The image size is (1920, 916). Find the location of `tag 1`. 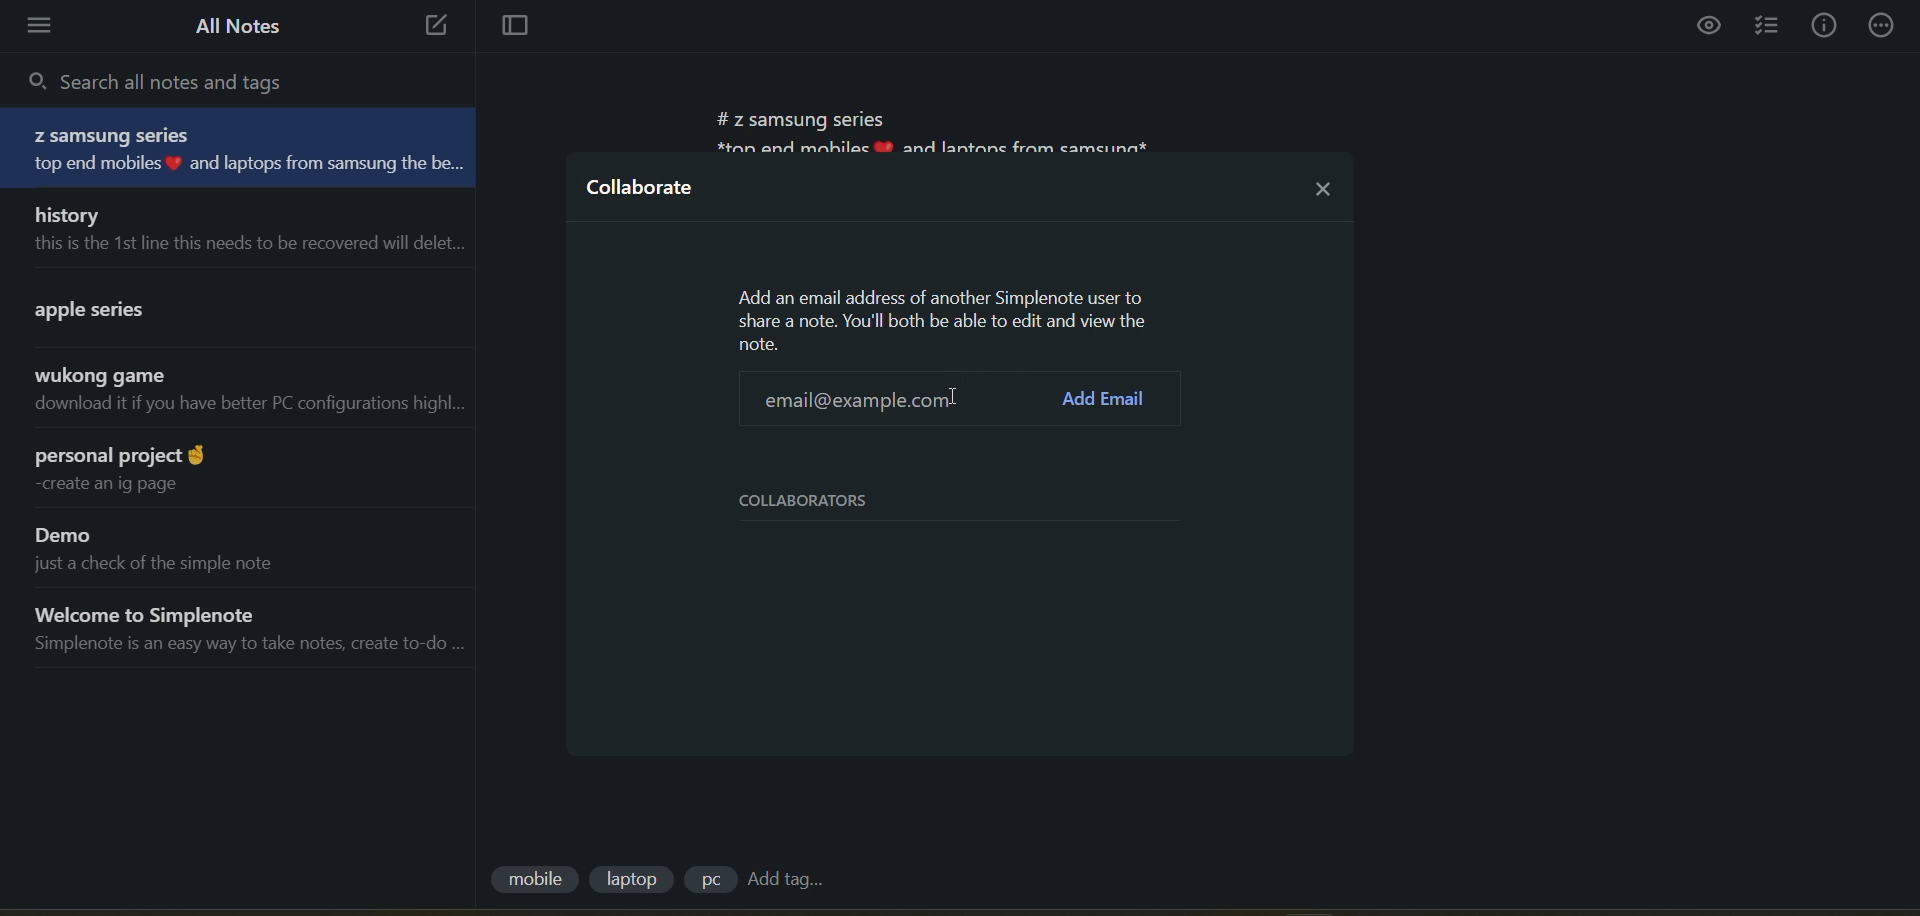

tag 1 is located at coordinates (533, 881).